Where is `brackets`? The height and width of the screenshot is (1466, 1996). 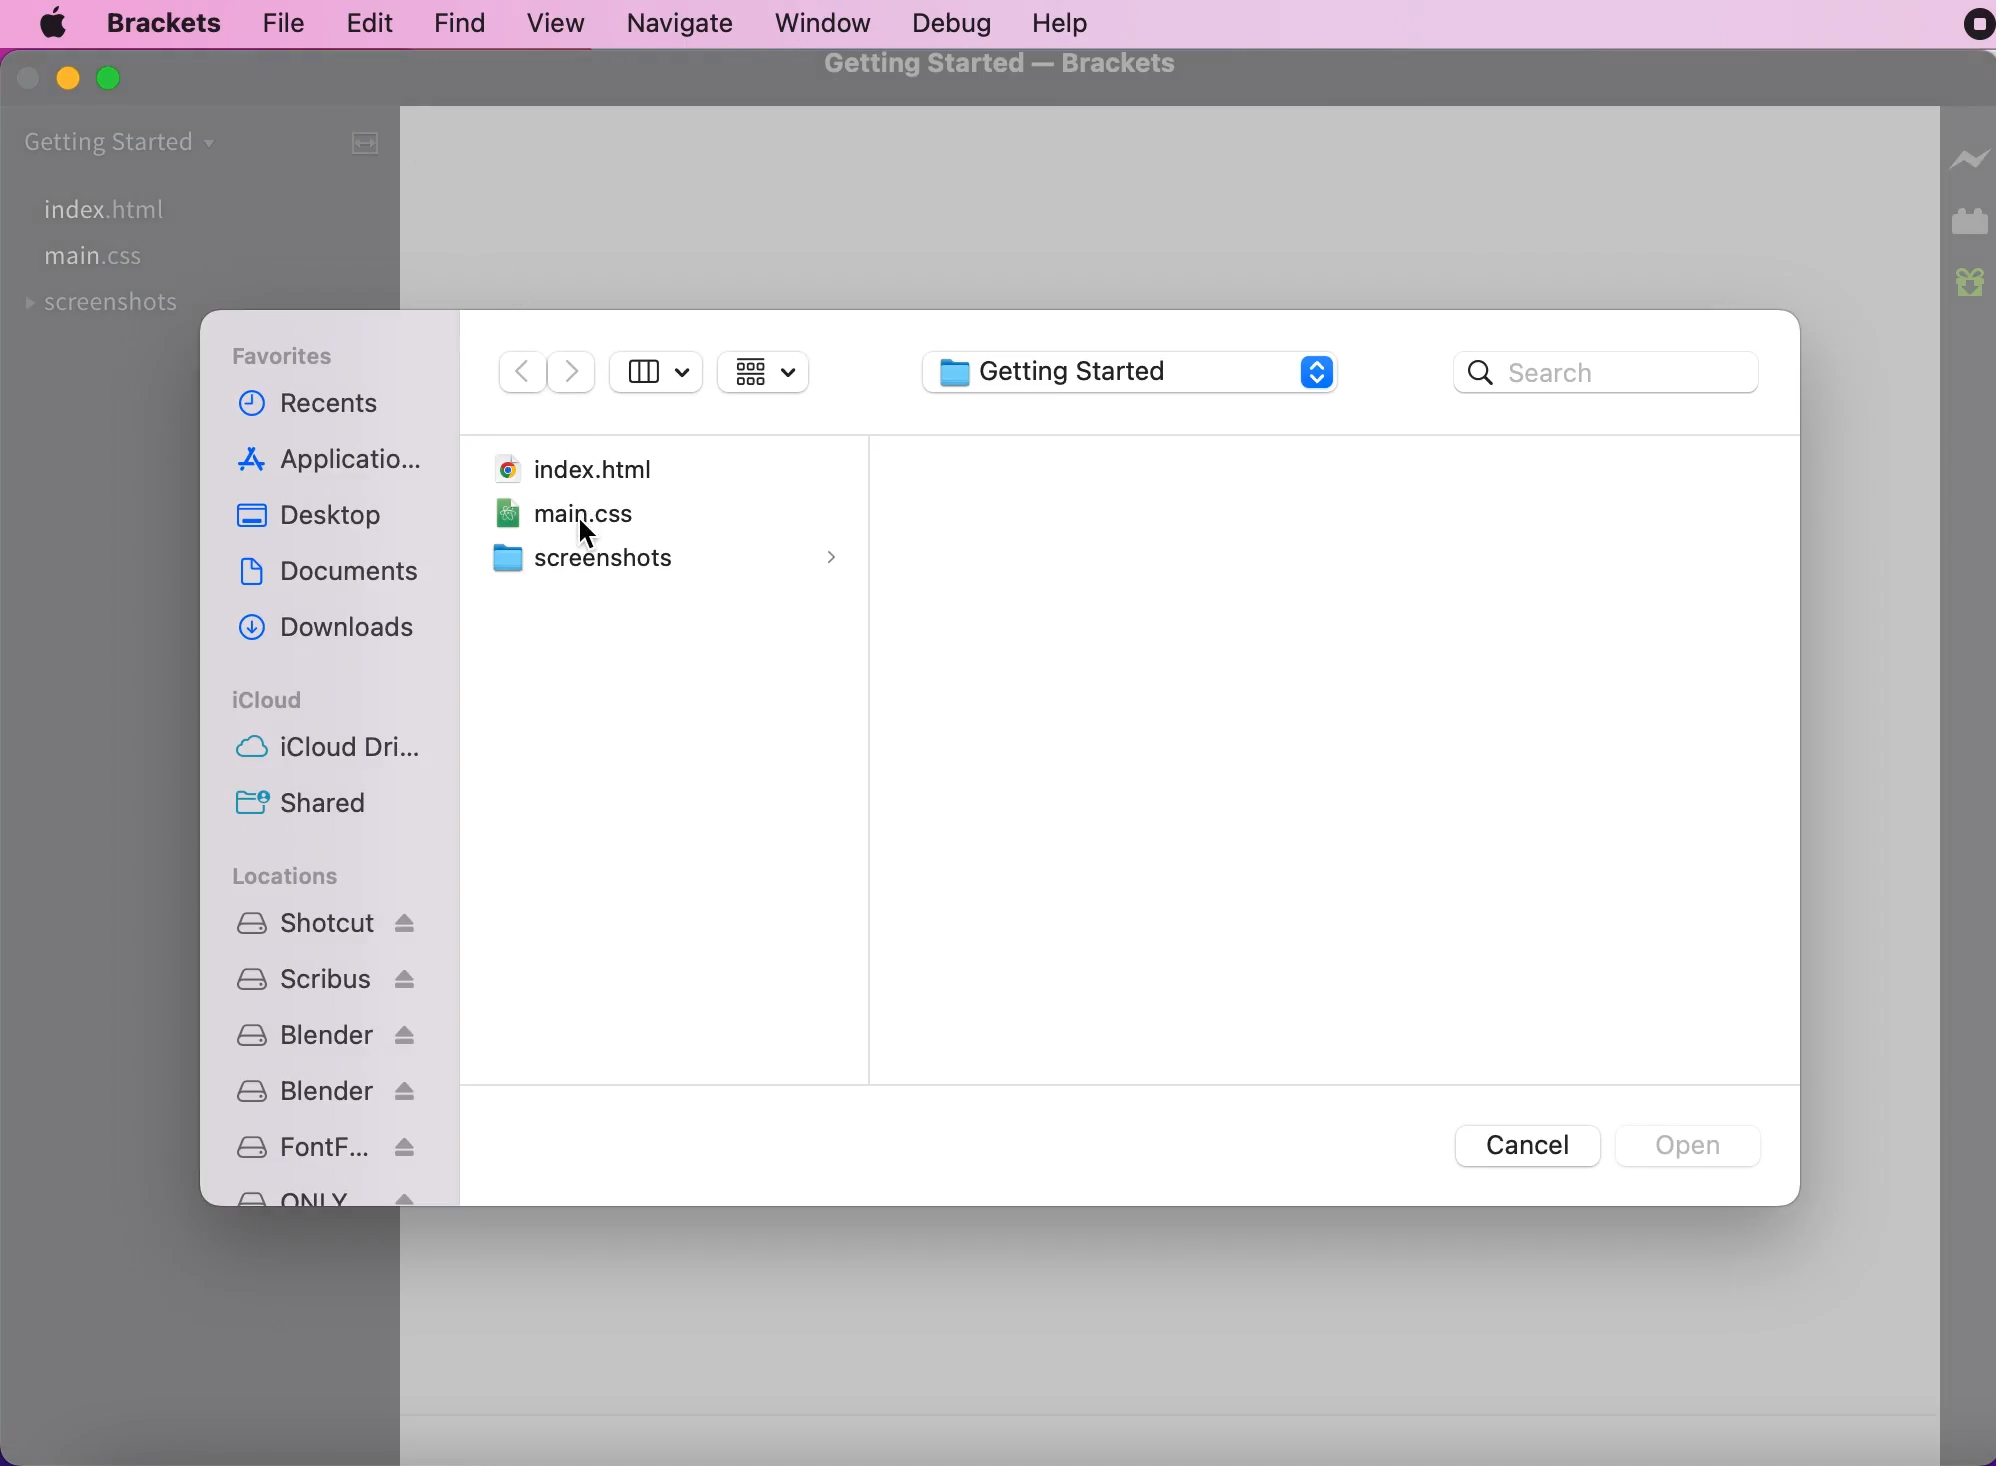
brackets is located at coordinates (167, 22).